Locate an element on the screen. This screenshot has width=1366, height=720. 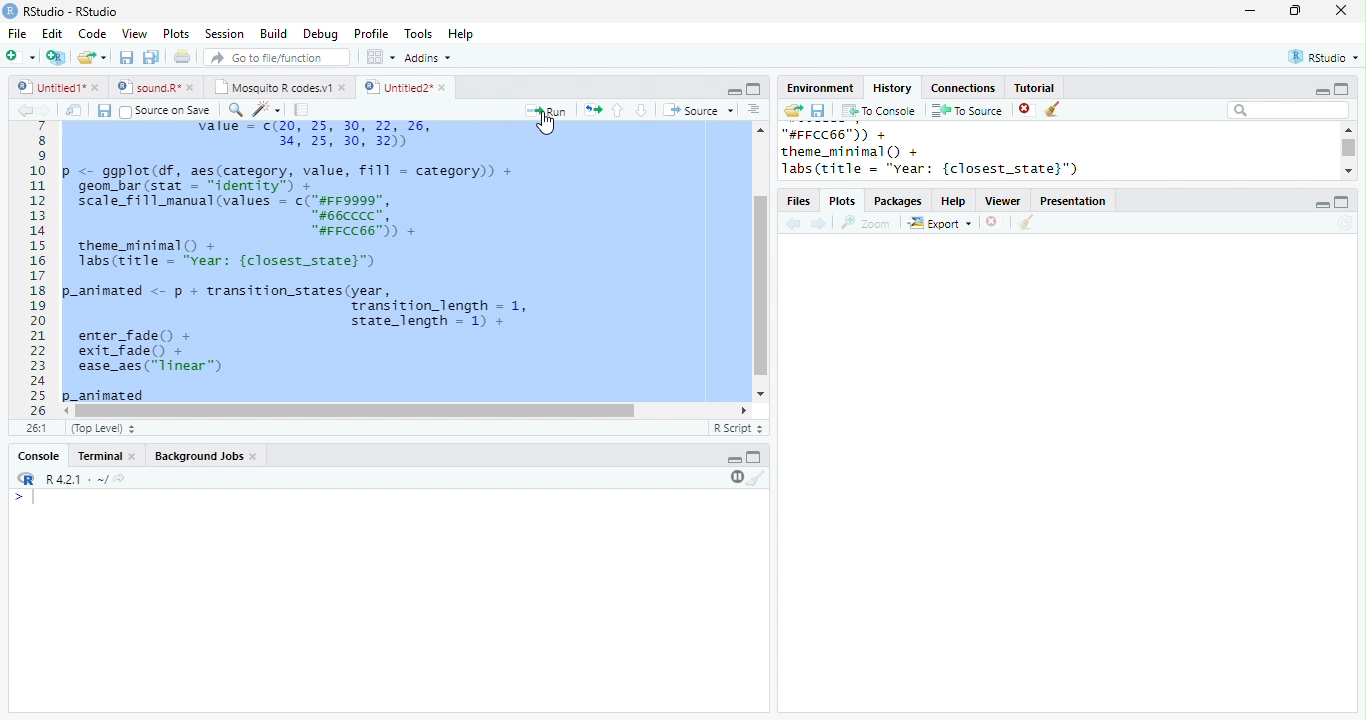
Packages is located at coordinates (899, 201).